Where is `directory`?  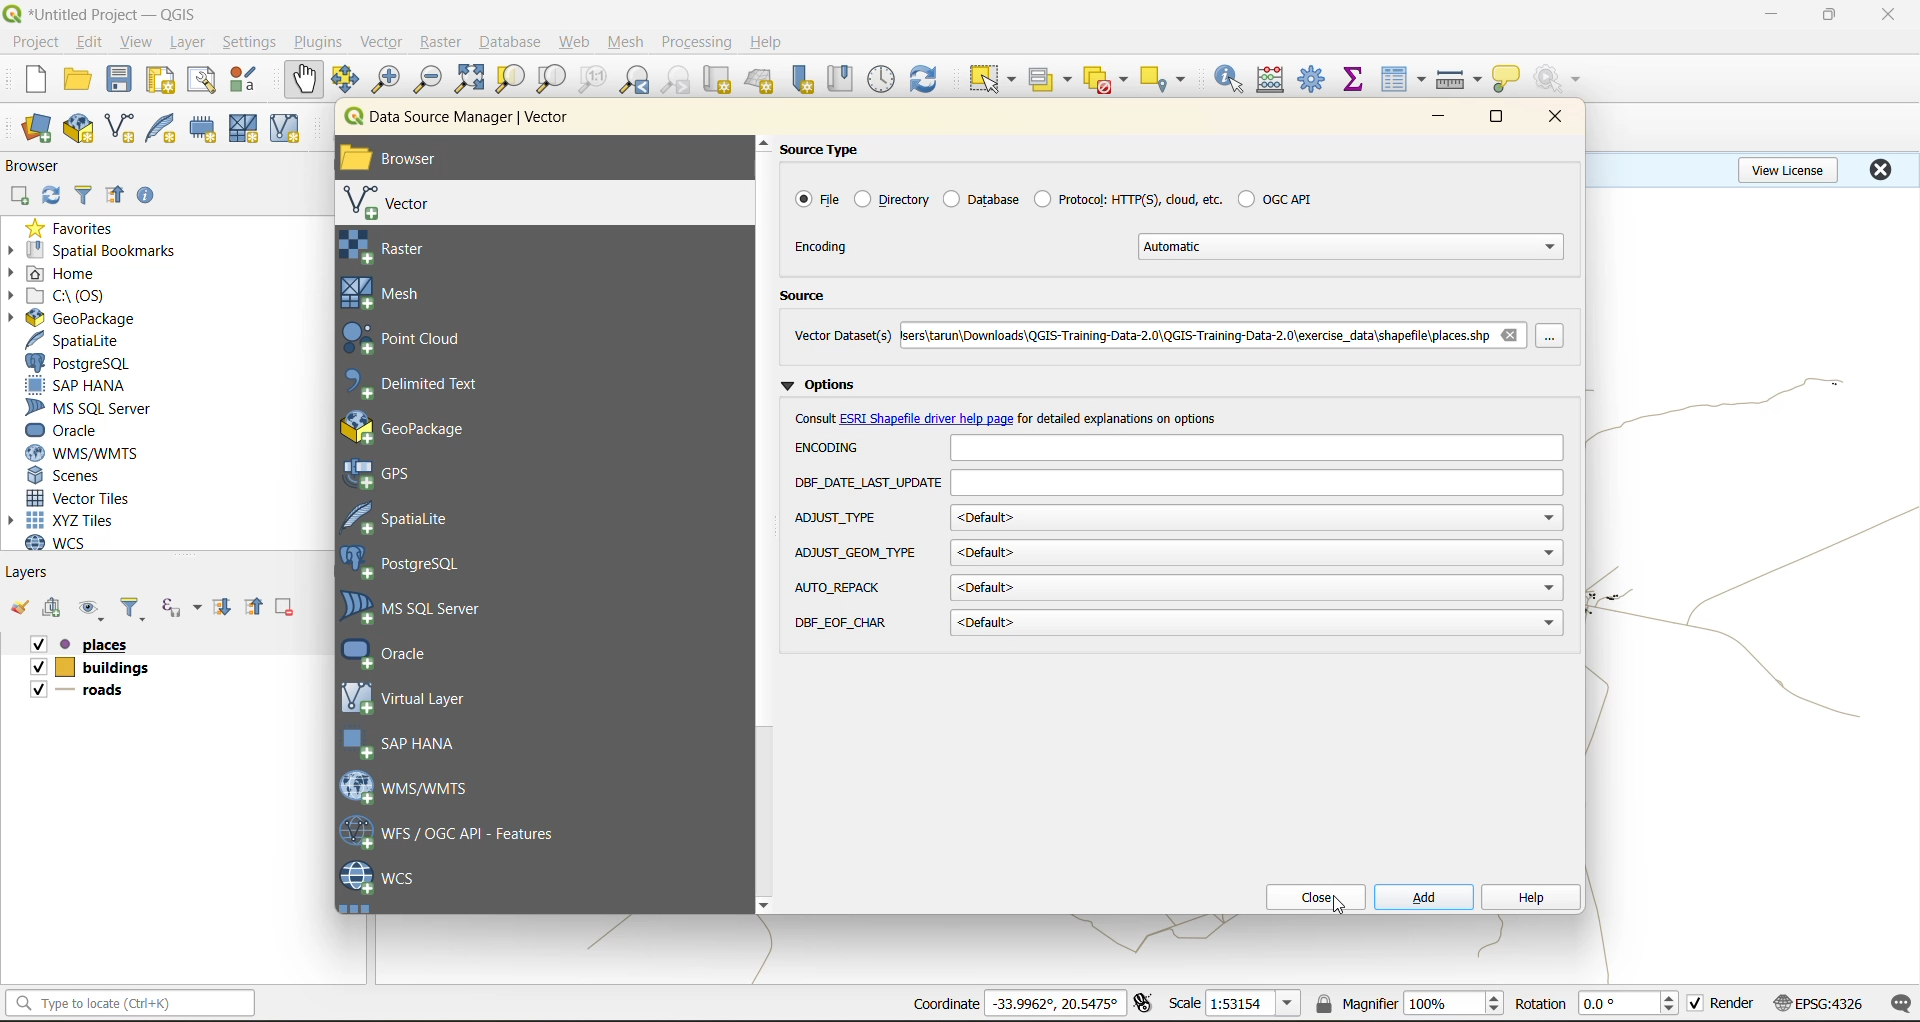
directory is located at coordinates (893, 199).